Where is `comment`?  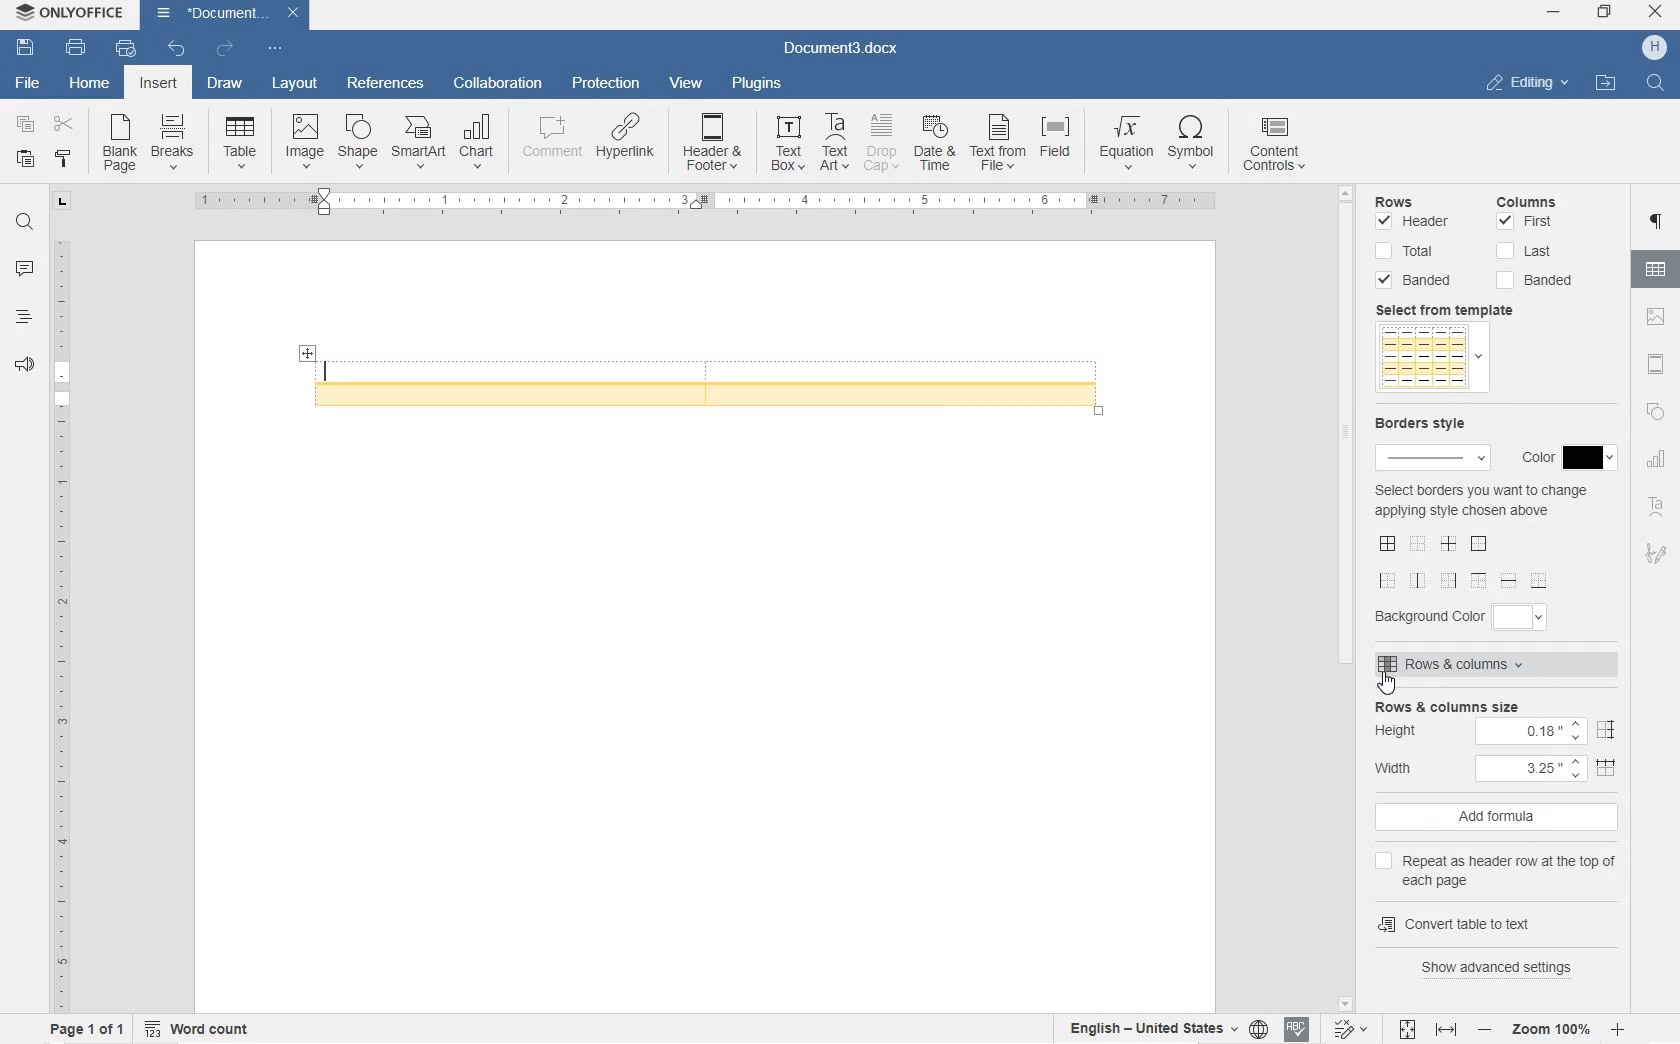
comment is located at coordinates (548, 142).